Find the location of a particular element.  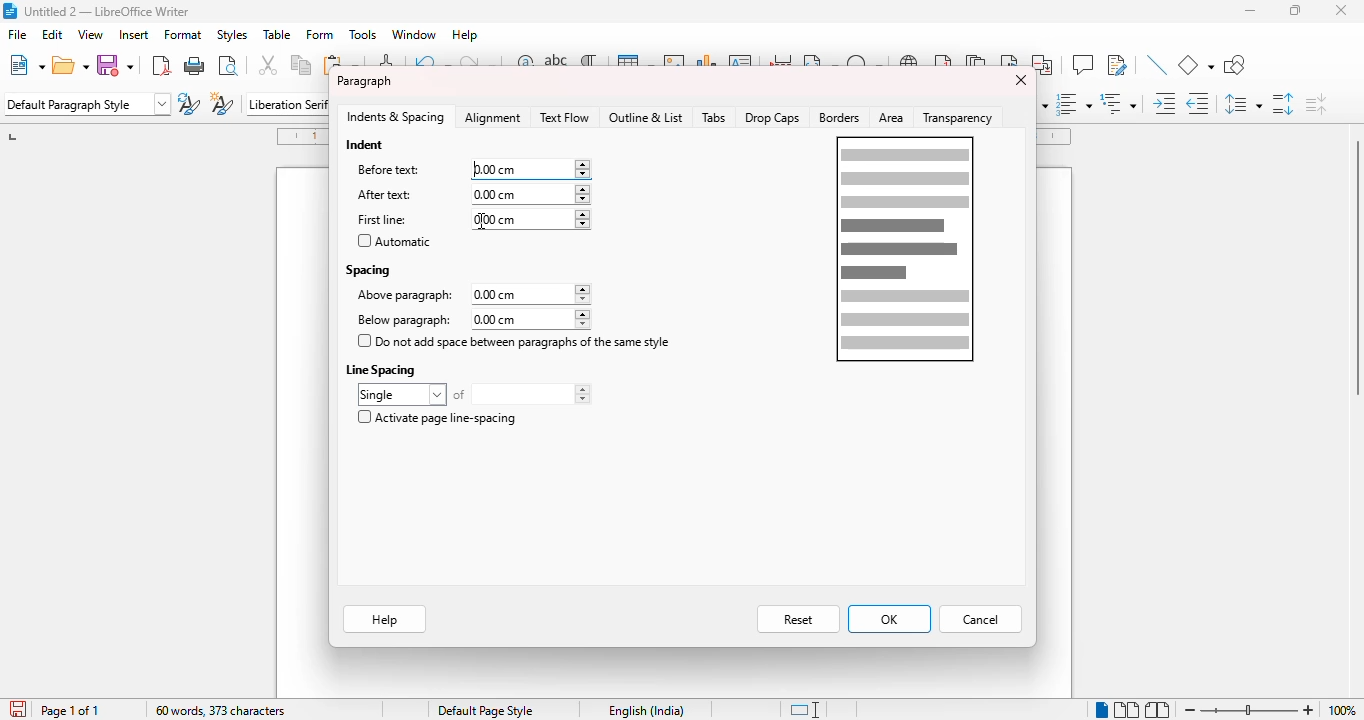

page style is located at coordinates (486, 710).